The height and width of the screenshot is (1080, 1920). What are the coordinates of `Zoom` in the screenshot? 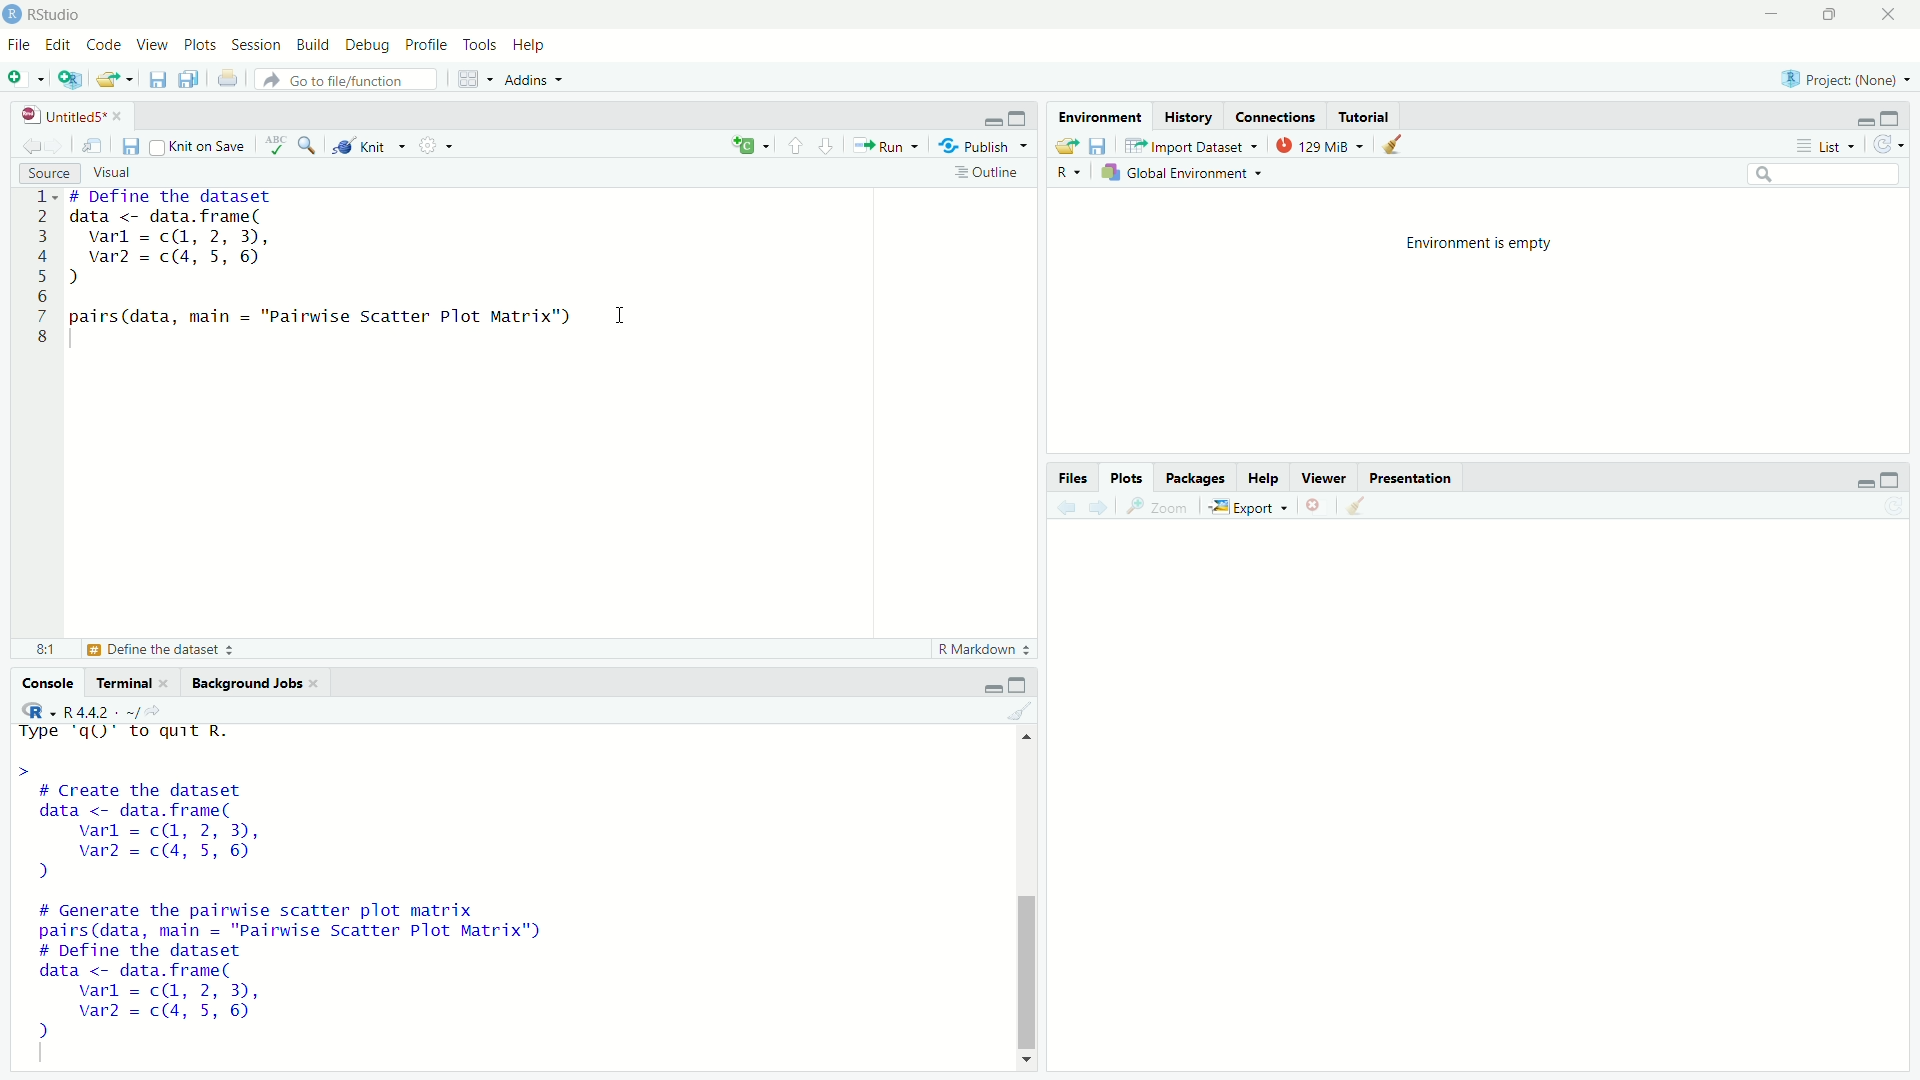 It's located at (1154, 504).